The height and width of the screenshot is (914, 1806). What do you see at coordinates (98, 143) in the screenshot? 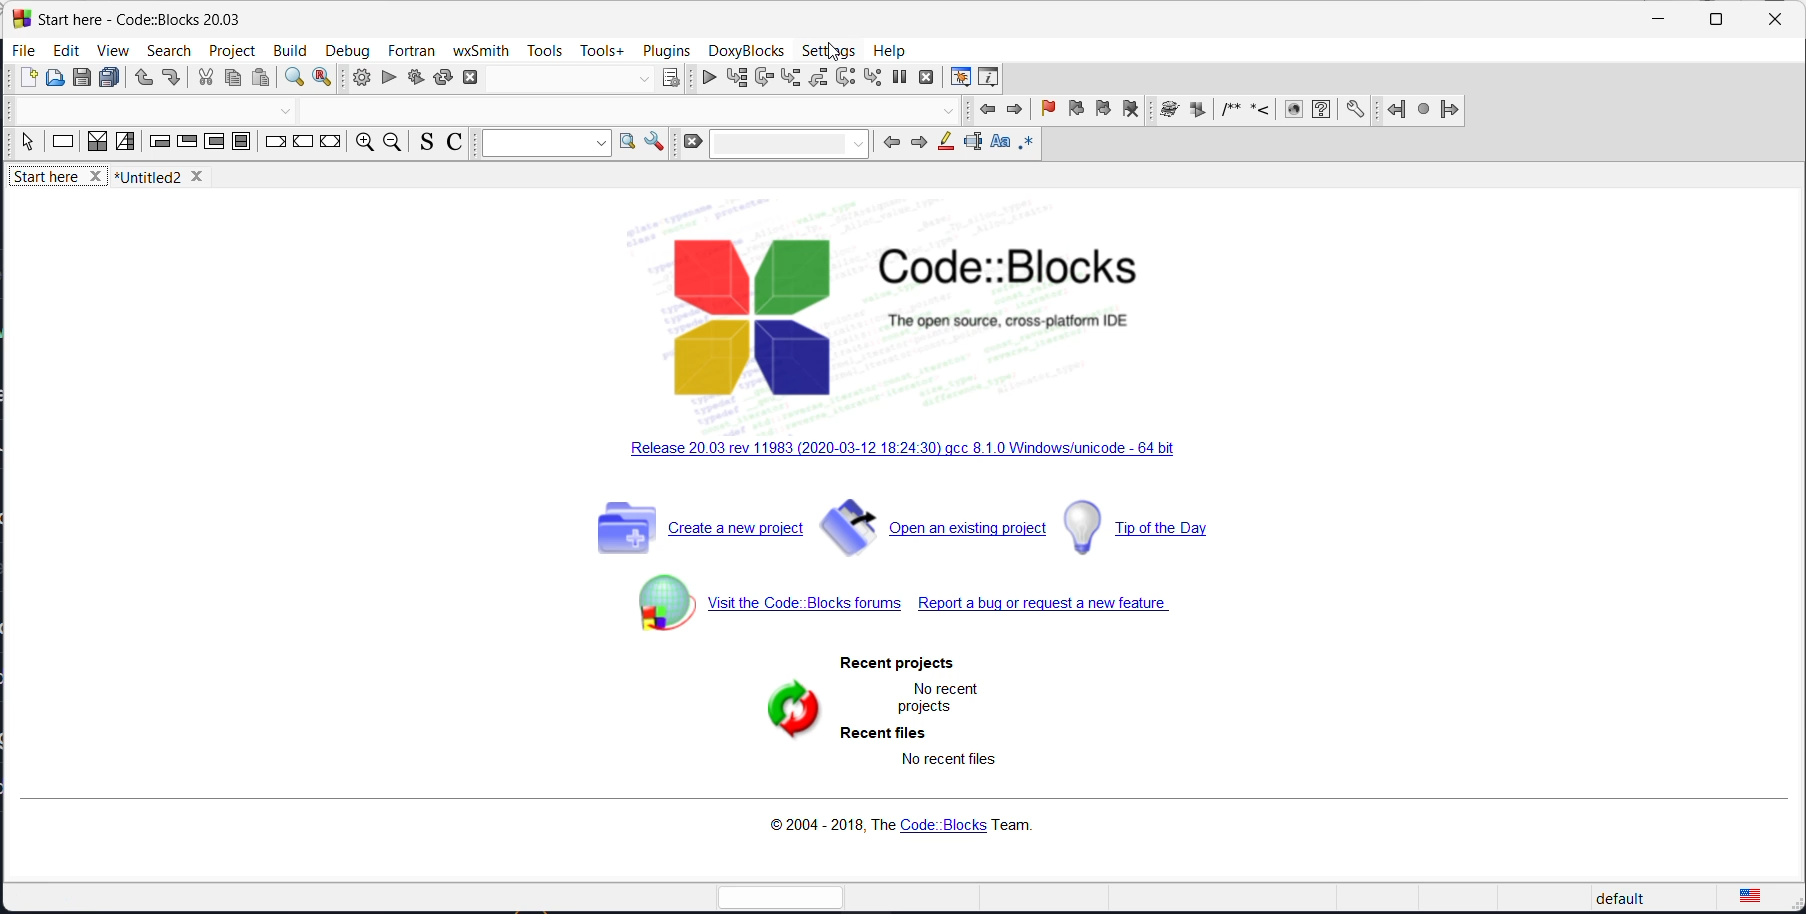
I see `decision` at bounding box center [98, 143].